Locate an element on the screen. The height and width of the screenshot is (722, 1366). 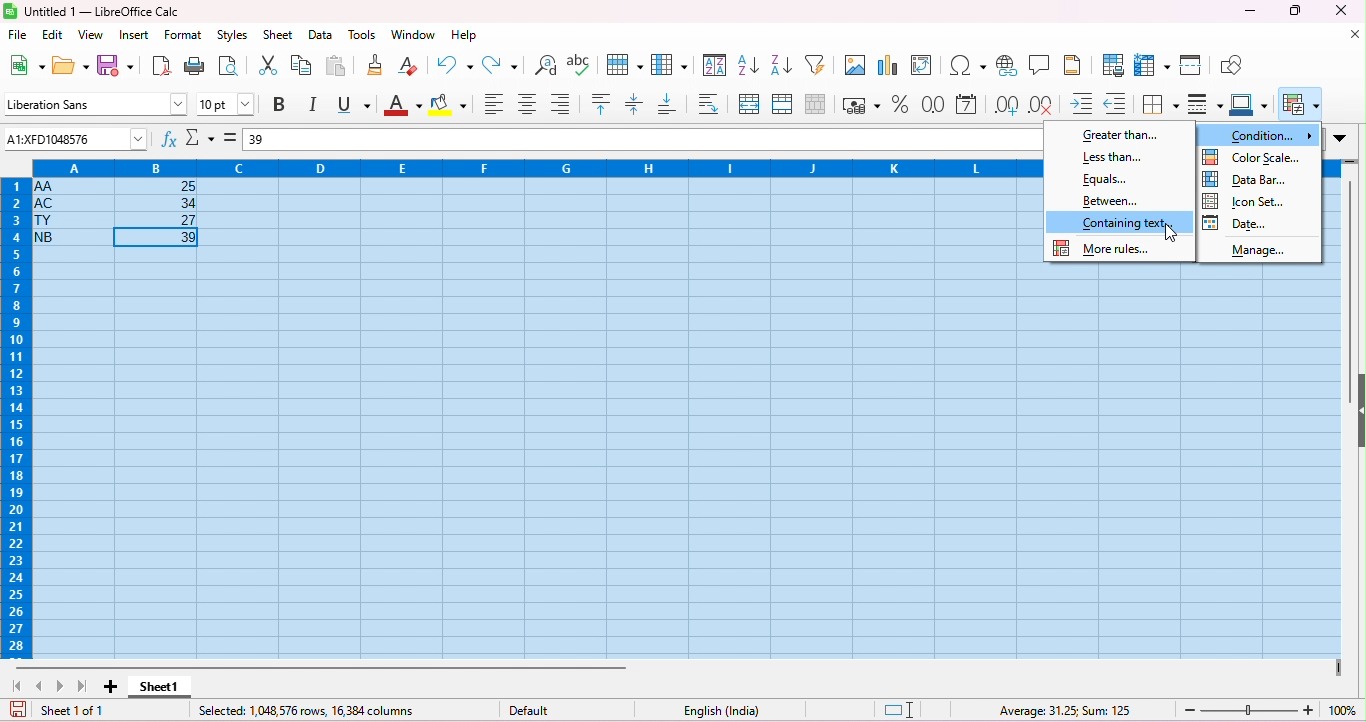
align bottom is located at coordinates (668, 104).